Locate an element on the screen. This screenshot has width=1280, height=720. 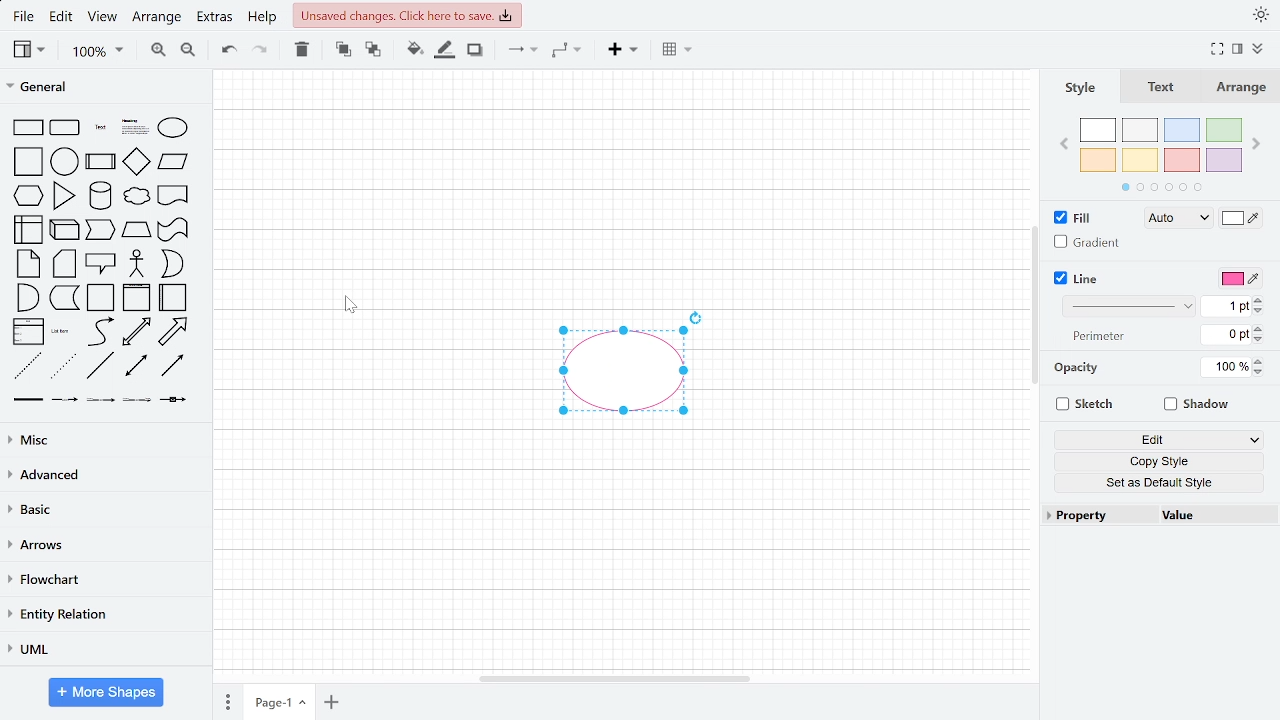
heading is located at coordinates (132, 129).